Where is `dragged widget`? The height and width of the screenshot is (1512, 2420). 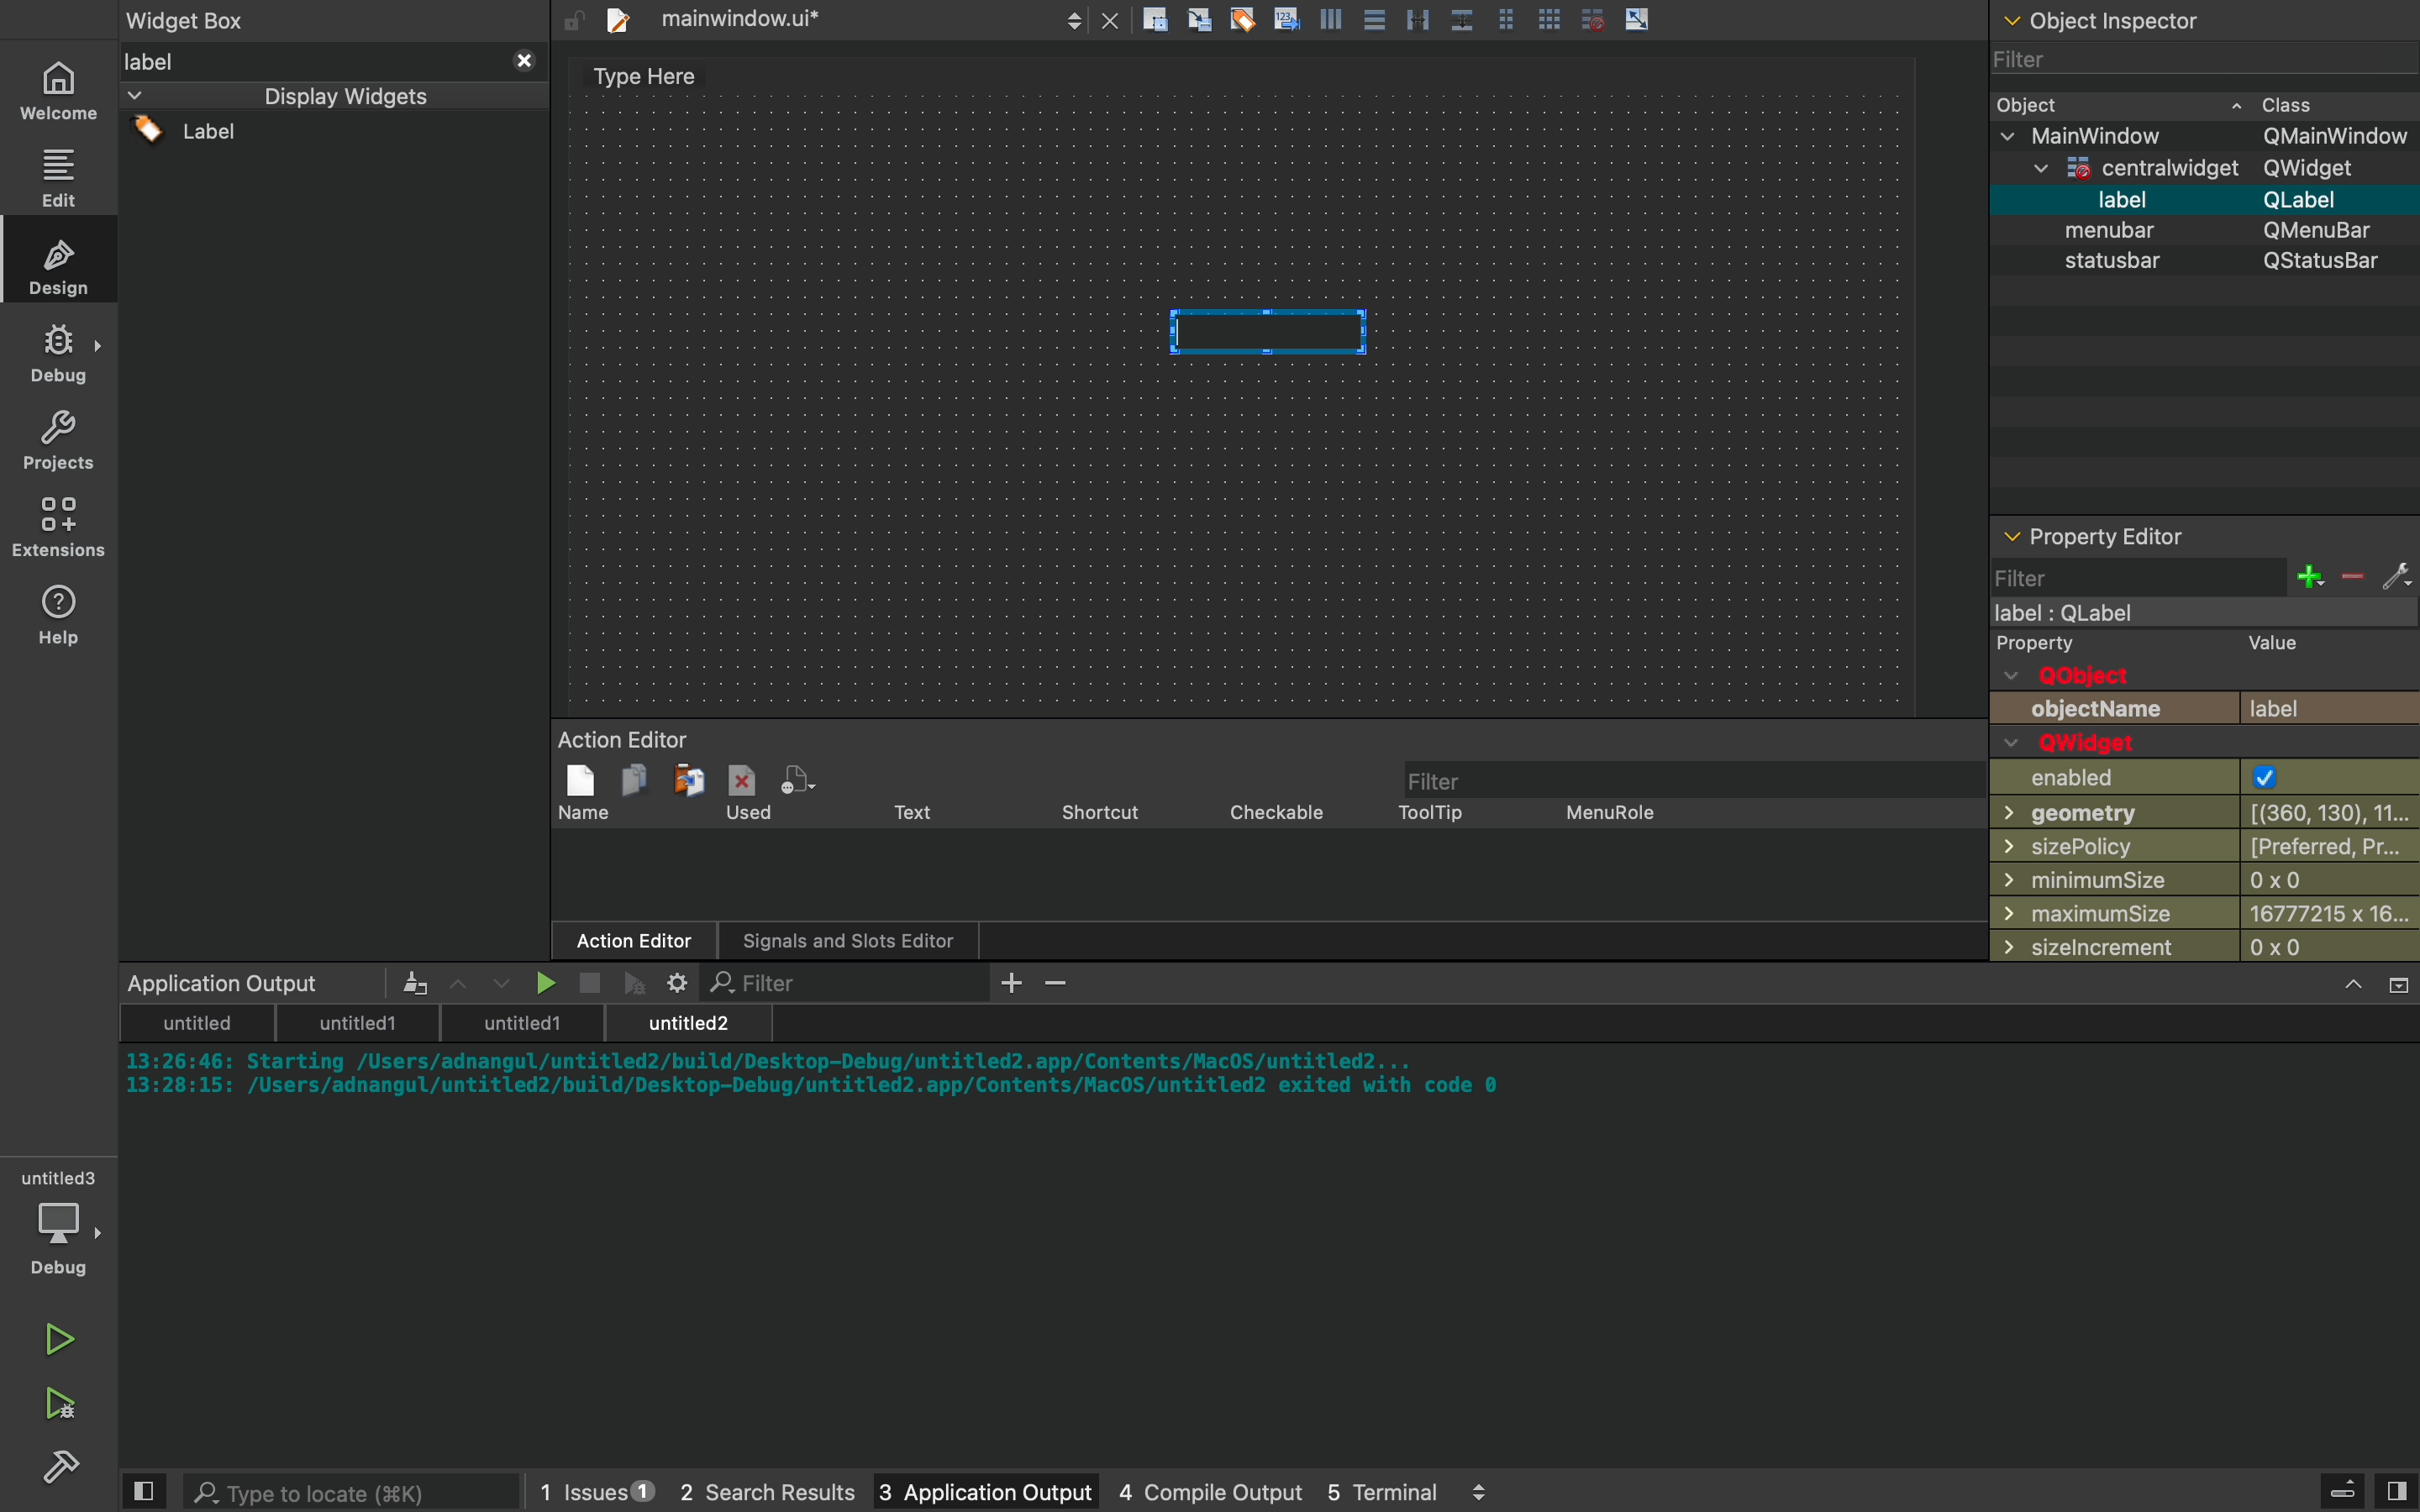
dragged widget is located at coordinates (1265, 332).